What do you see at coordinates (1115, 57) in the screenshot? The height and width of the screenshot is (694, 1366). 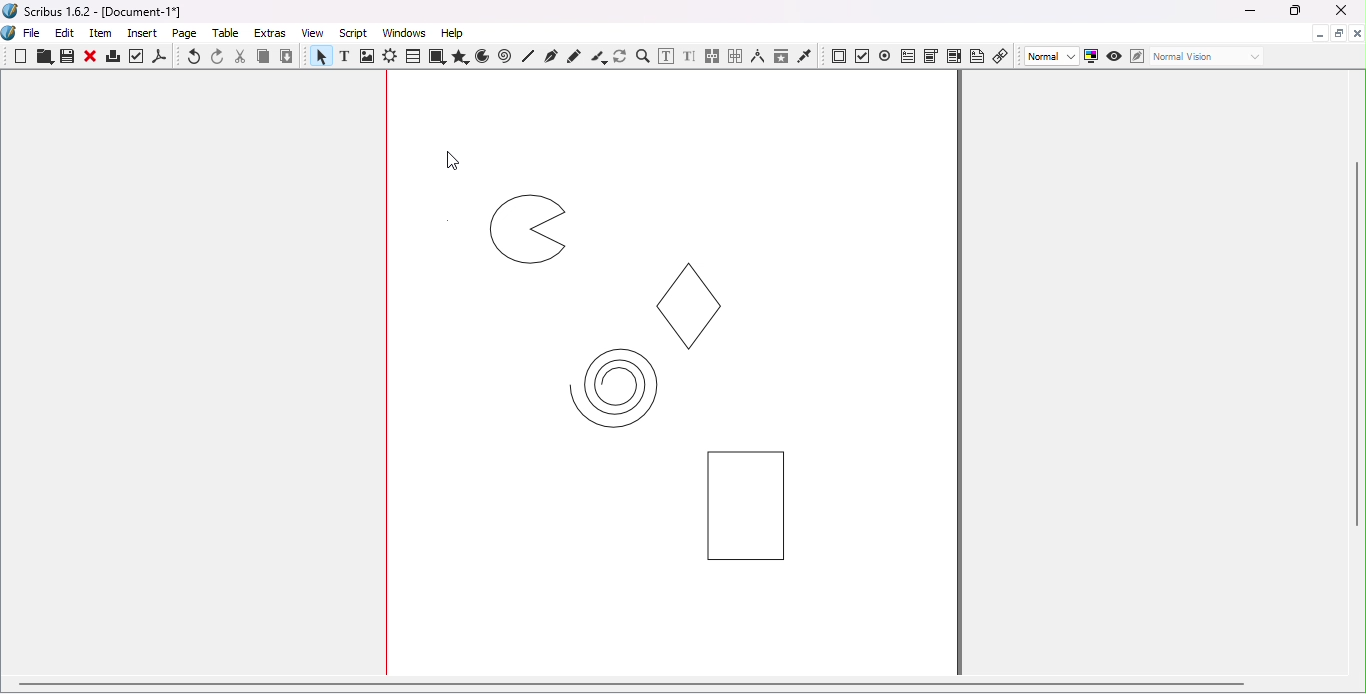 I see `Preview mode` at bounding box center [1115, 57].